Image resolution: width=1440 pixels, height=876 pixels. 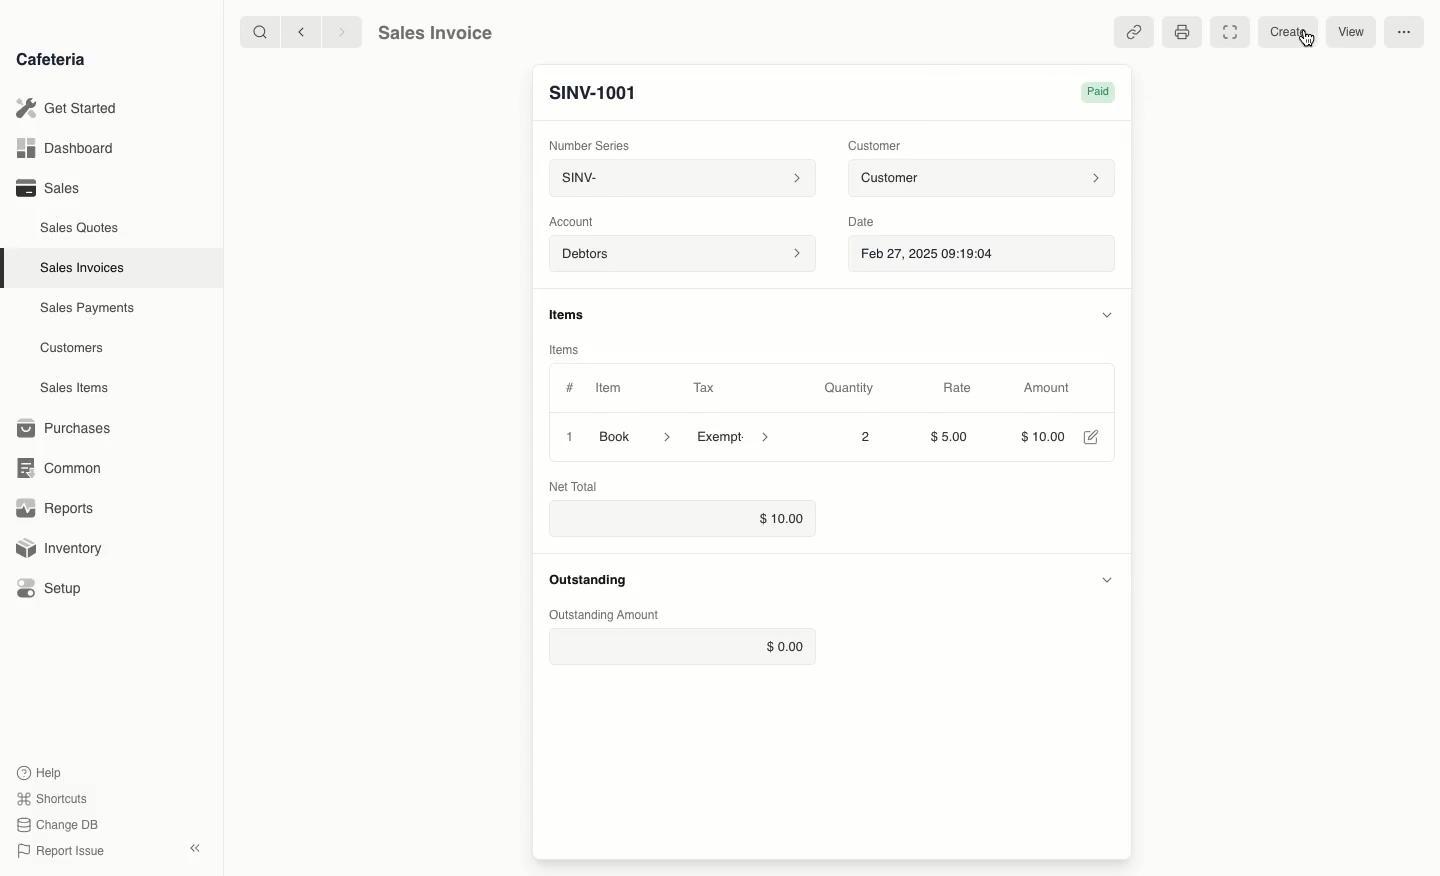 I want to click on search, so click(x=257, y=31).